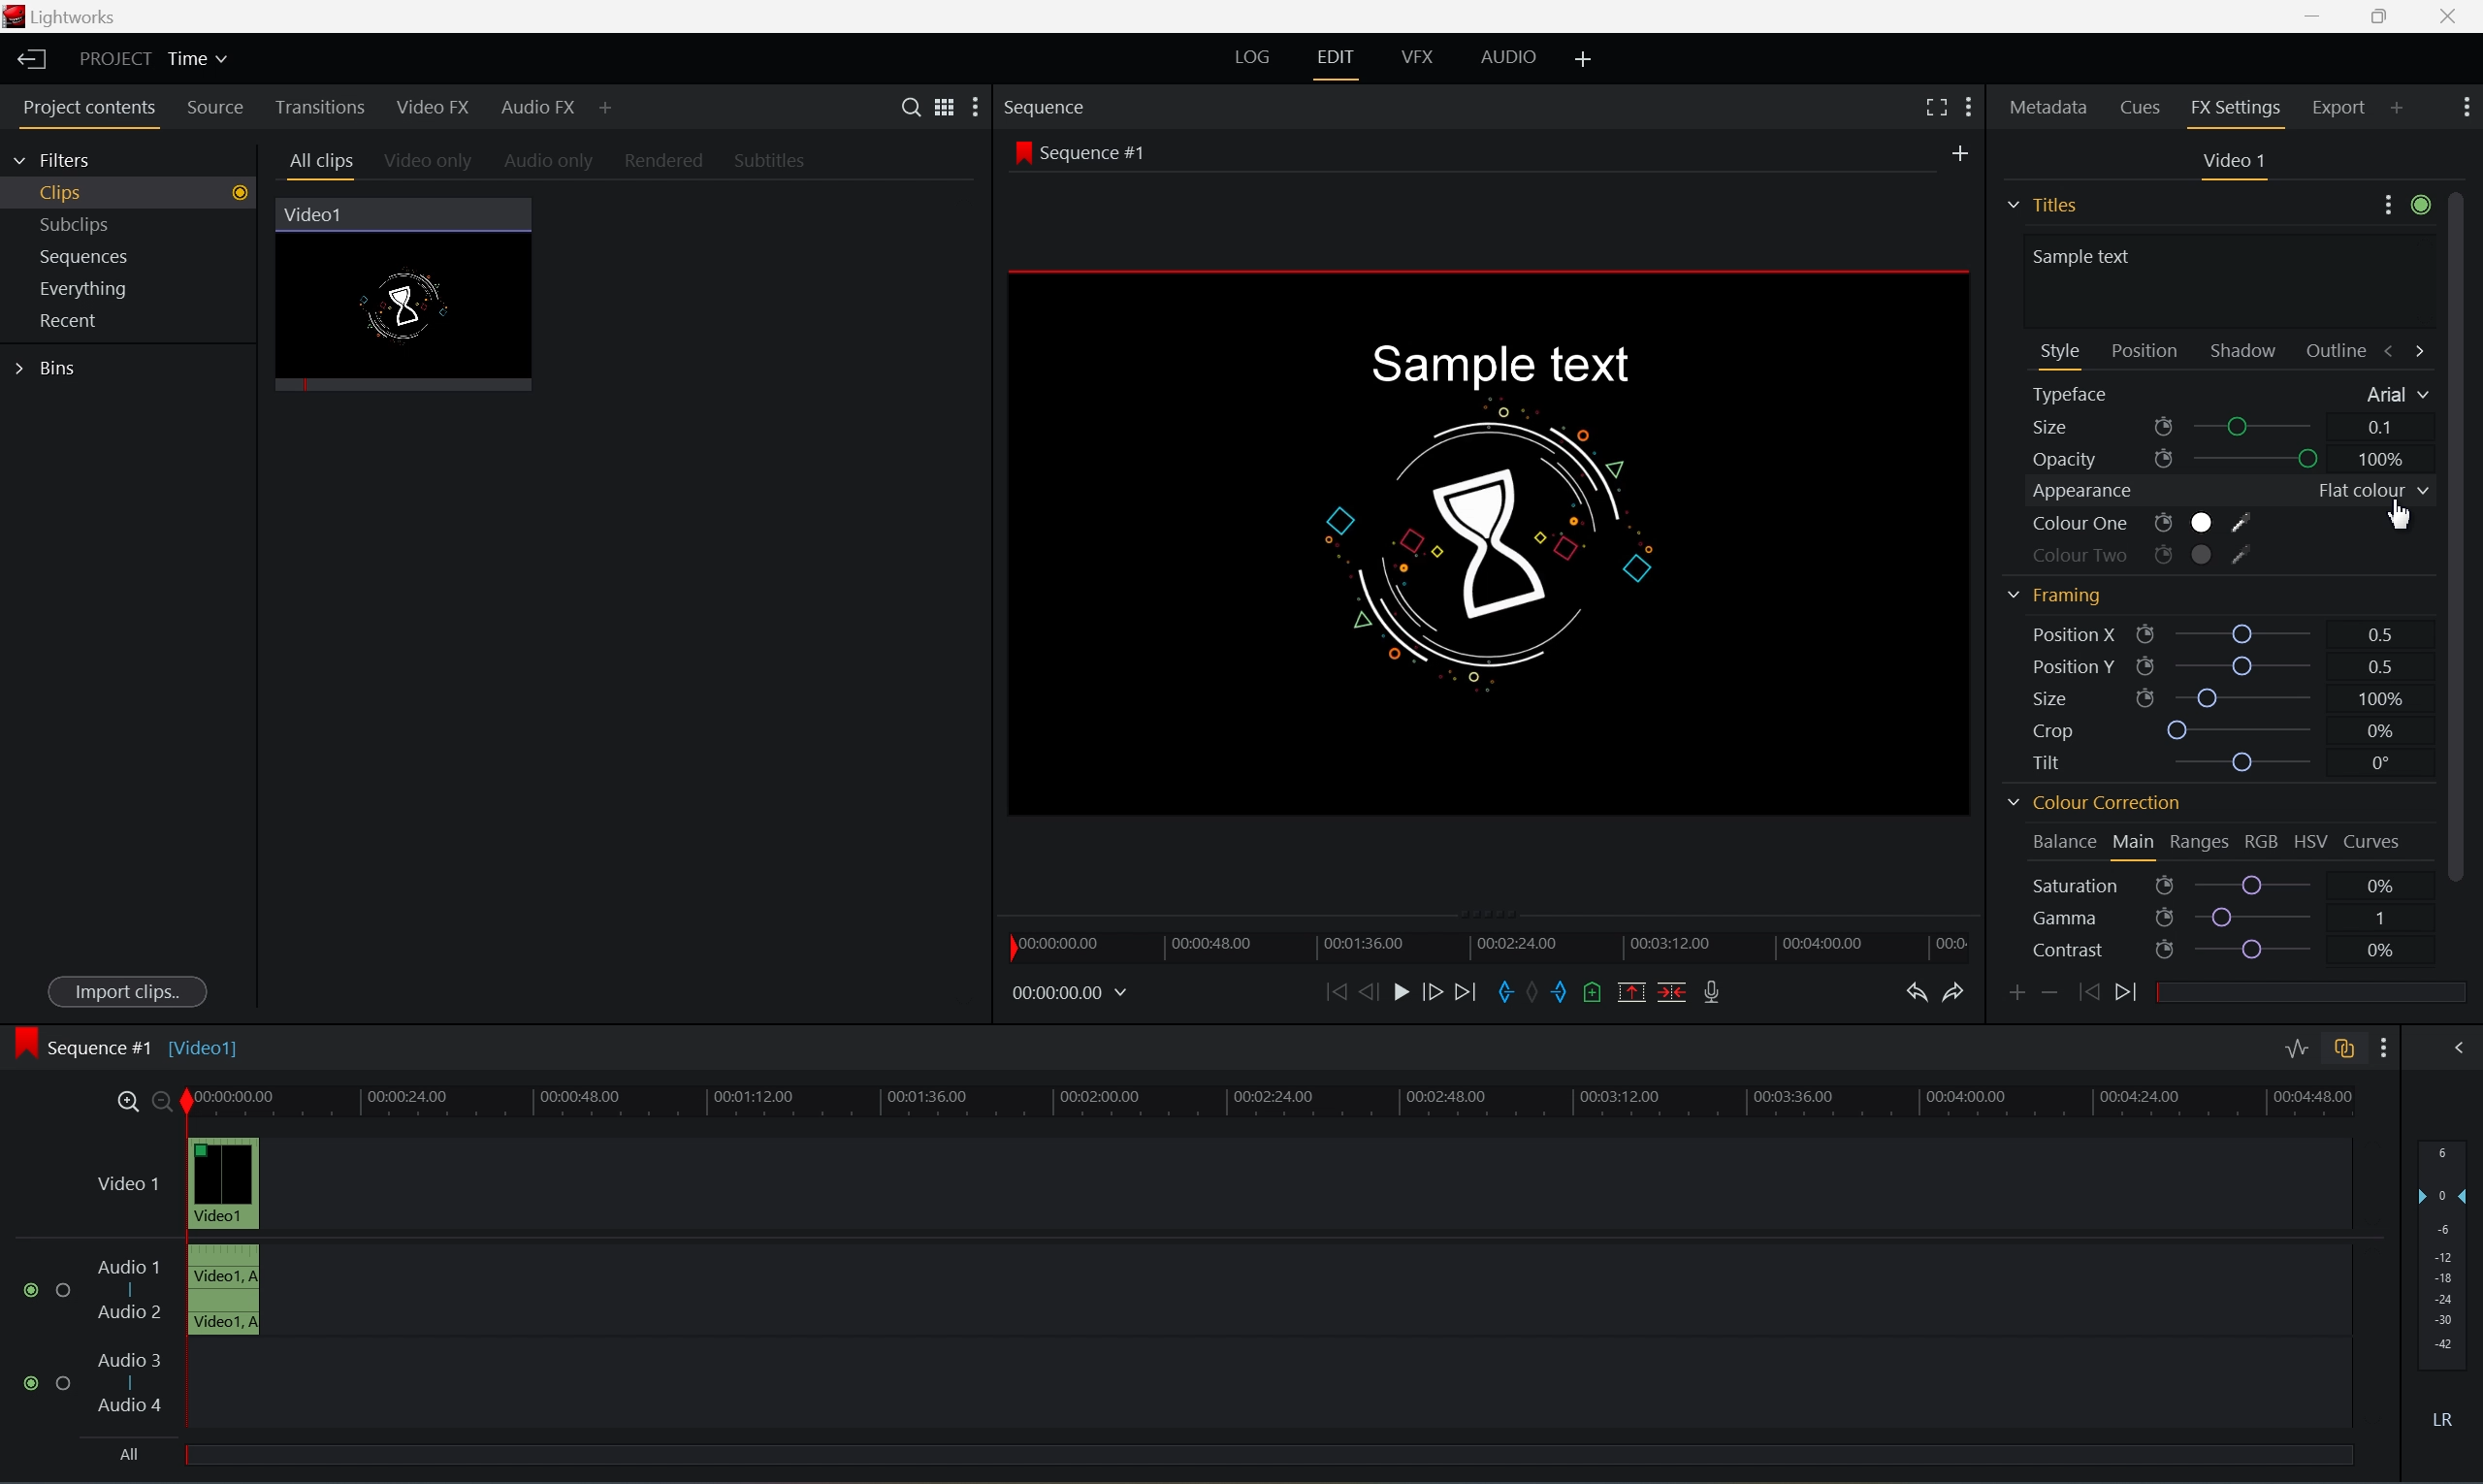 The width and height of the screenshot is (2483, 1484). Describe the element at coordinates (36, 1290) in the screenshot. I see `checked checkbox` at that location.